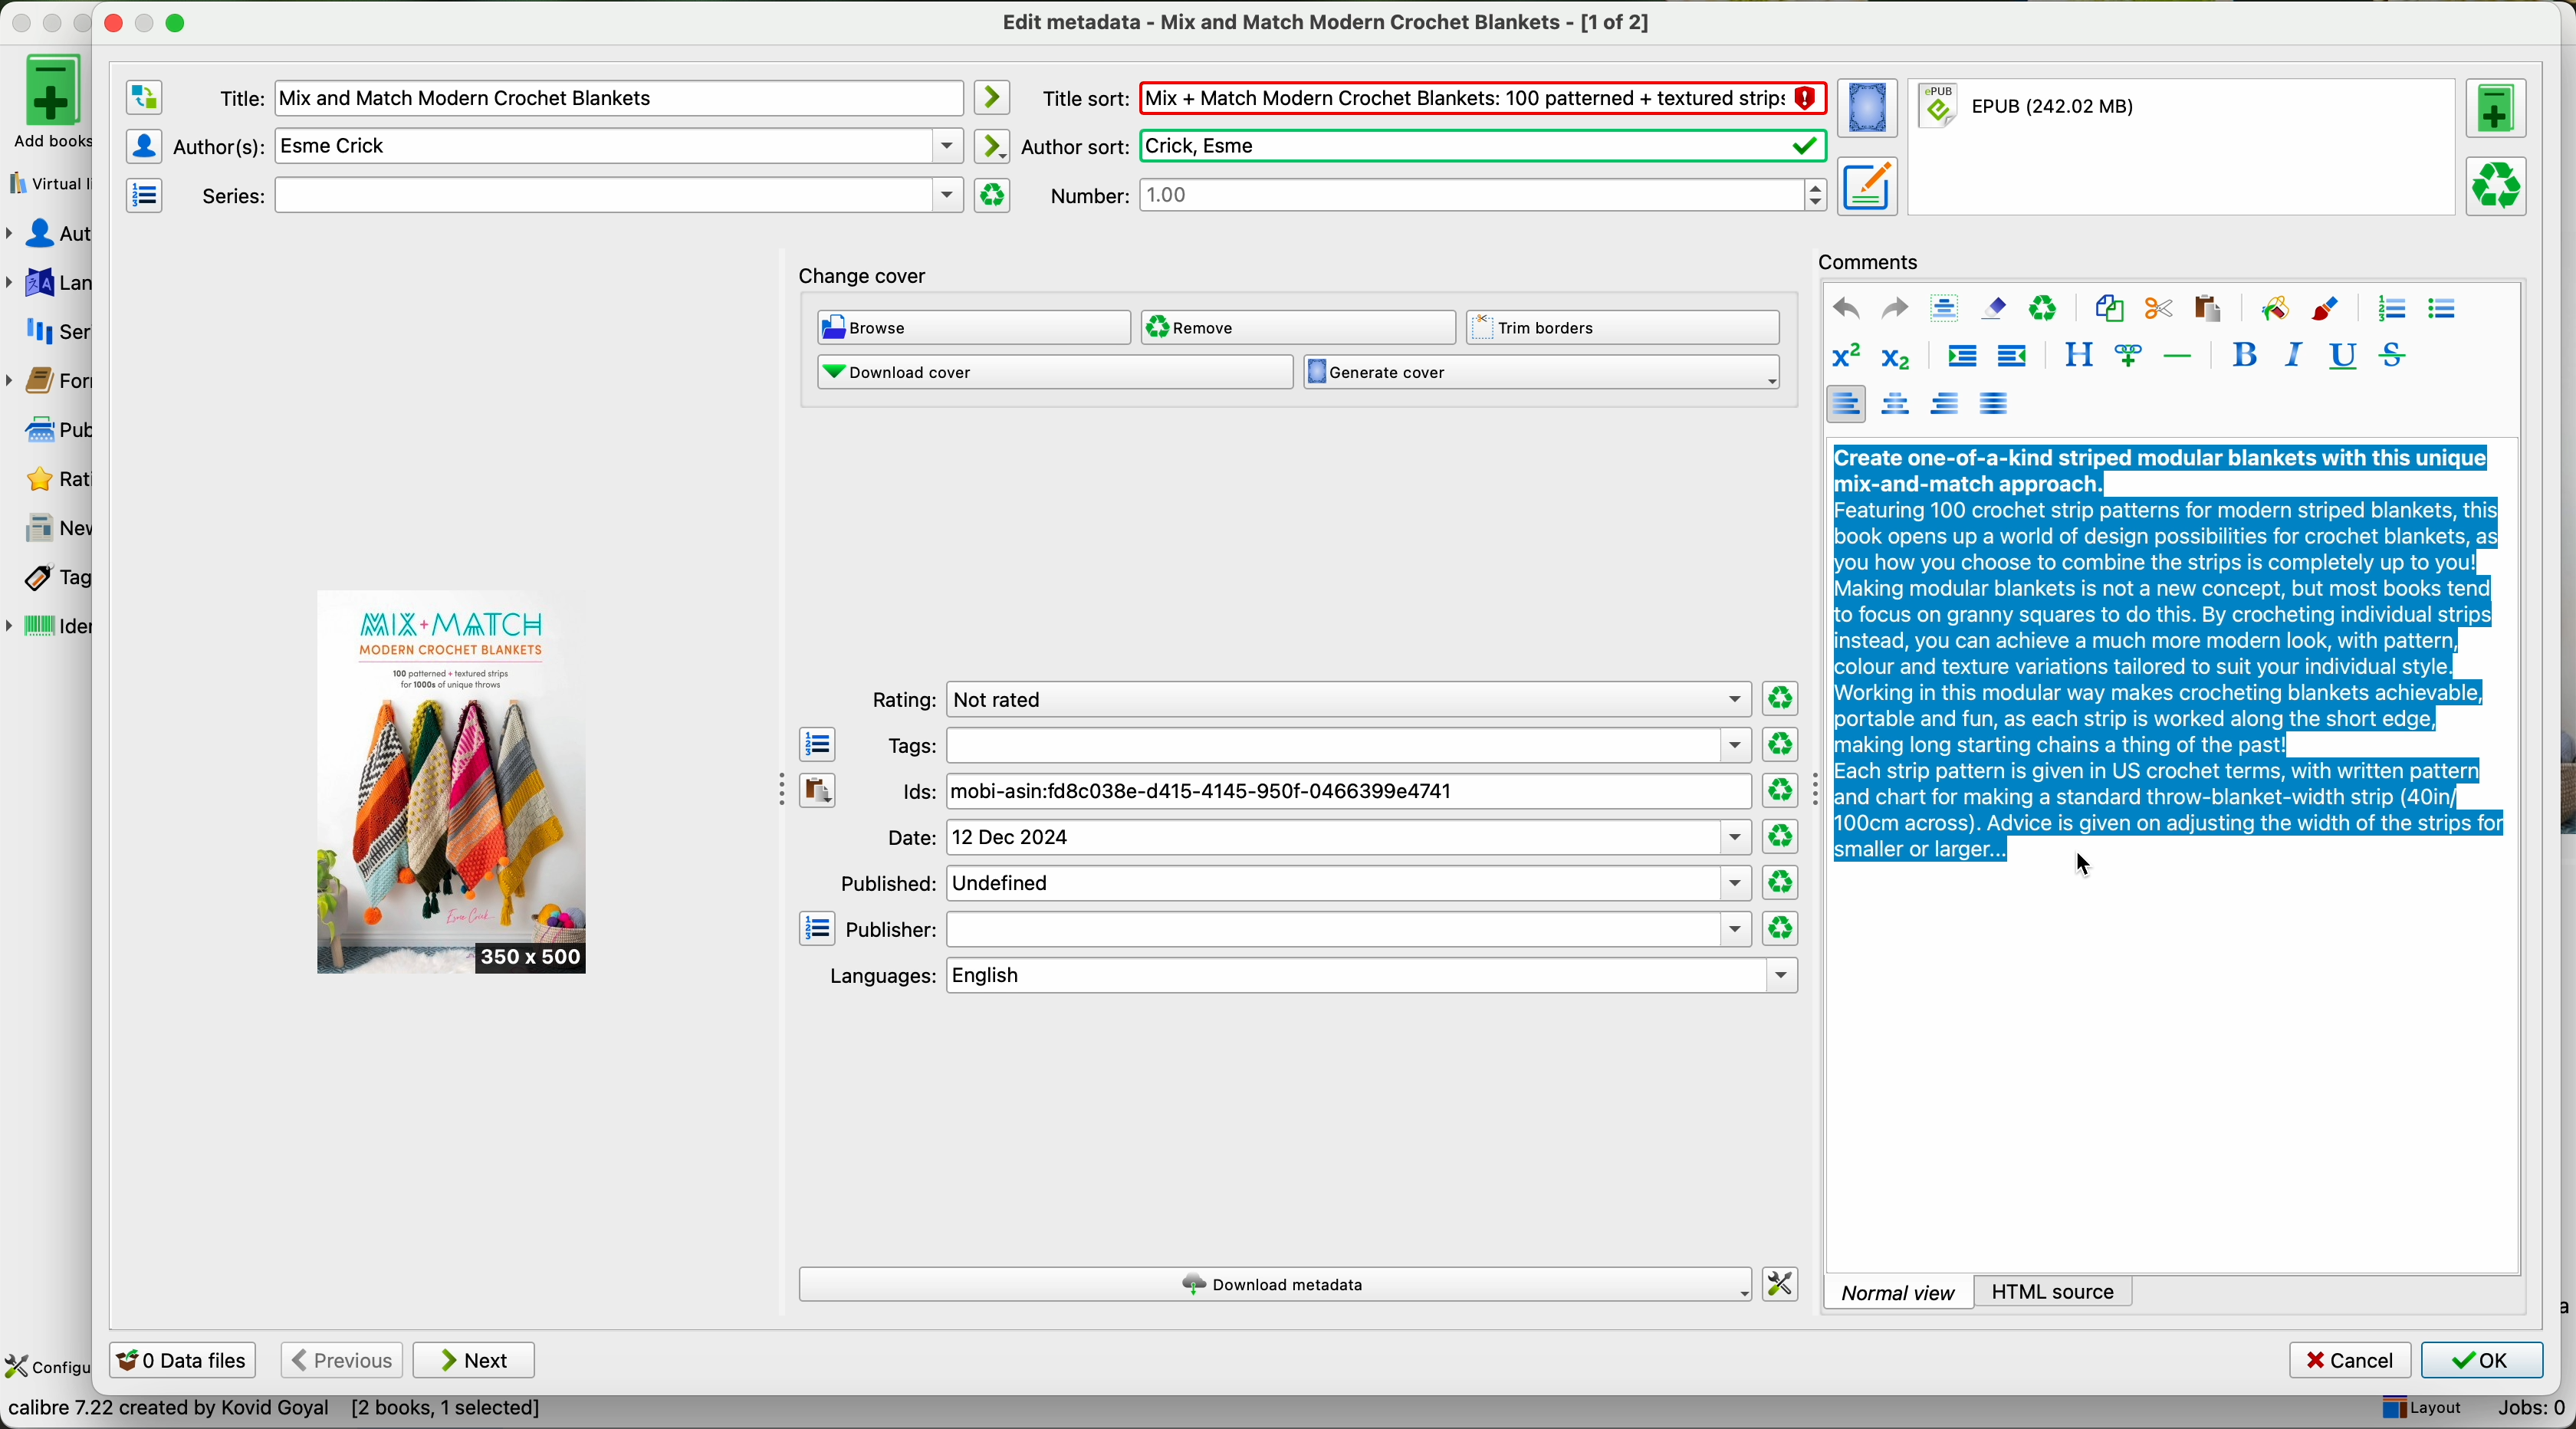 This screenshot has height=1429, width=2576. What do you see at coordinates (1317, 745) in the screenshot?
I see `tags` at bounding box center [1317, 745].